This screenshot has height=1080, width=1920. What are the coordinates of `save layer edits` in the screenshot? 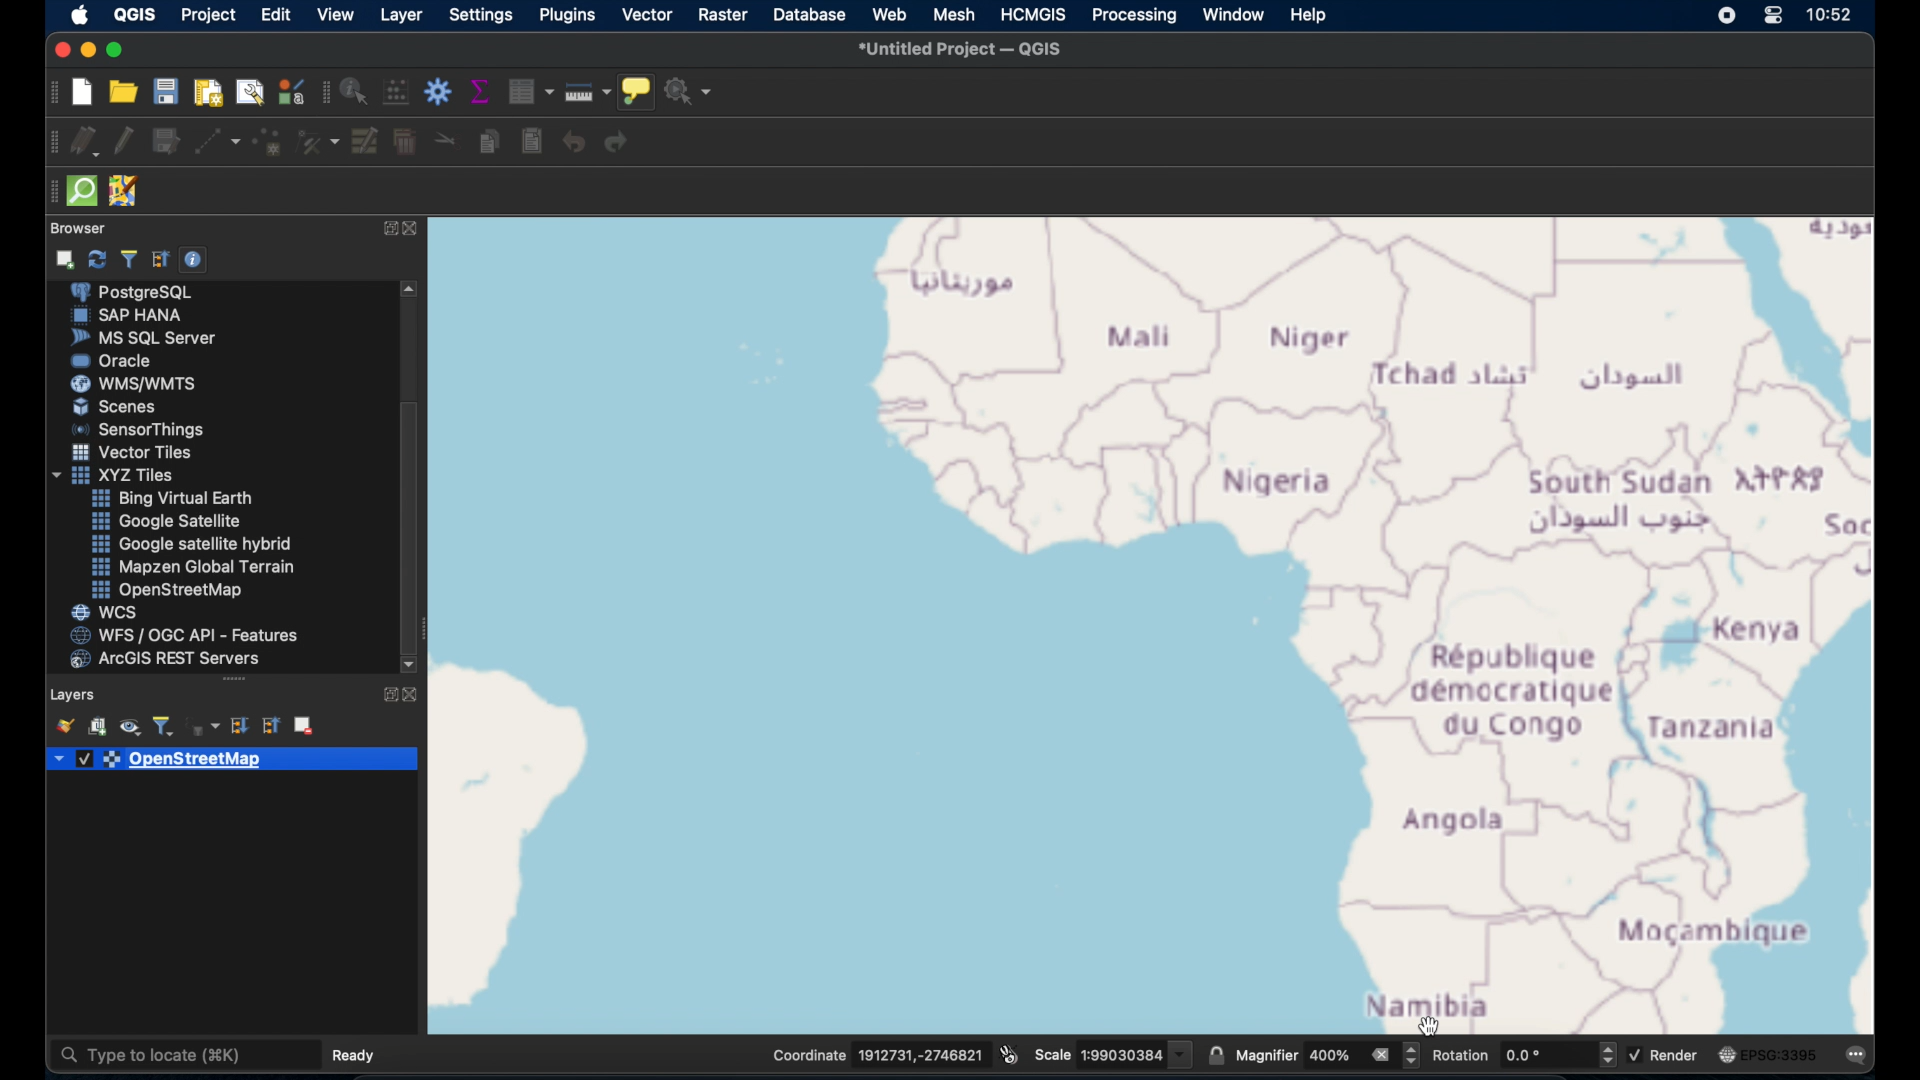 It's located at (167, 145).